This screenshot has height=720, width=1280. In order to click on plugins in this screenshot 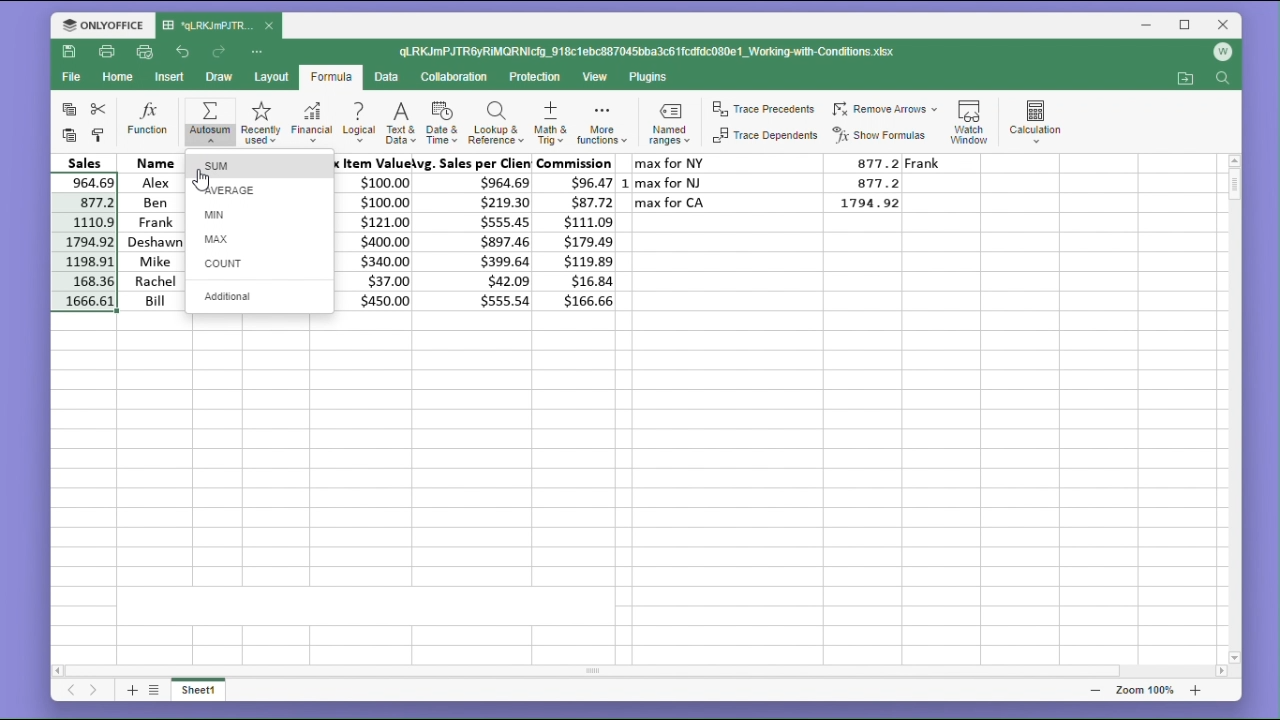, I will do `click(649, 77)`.